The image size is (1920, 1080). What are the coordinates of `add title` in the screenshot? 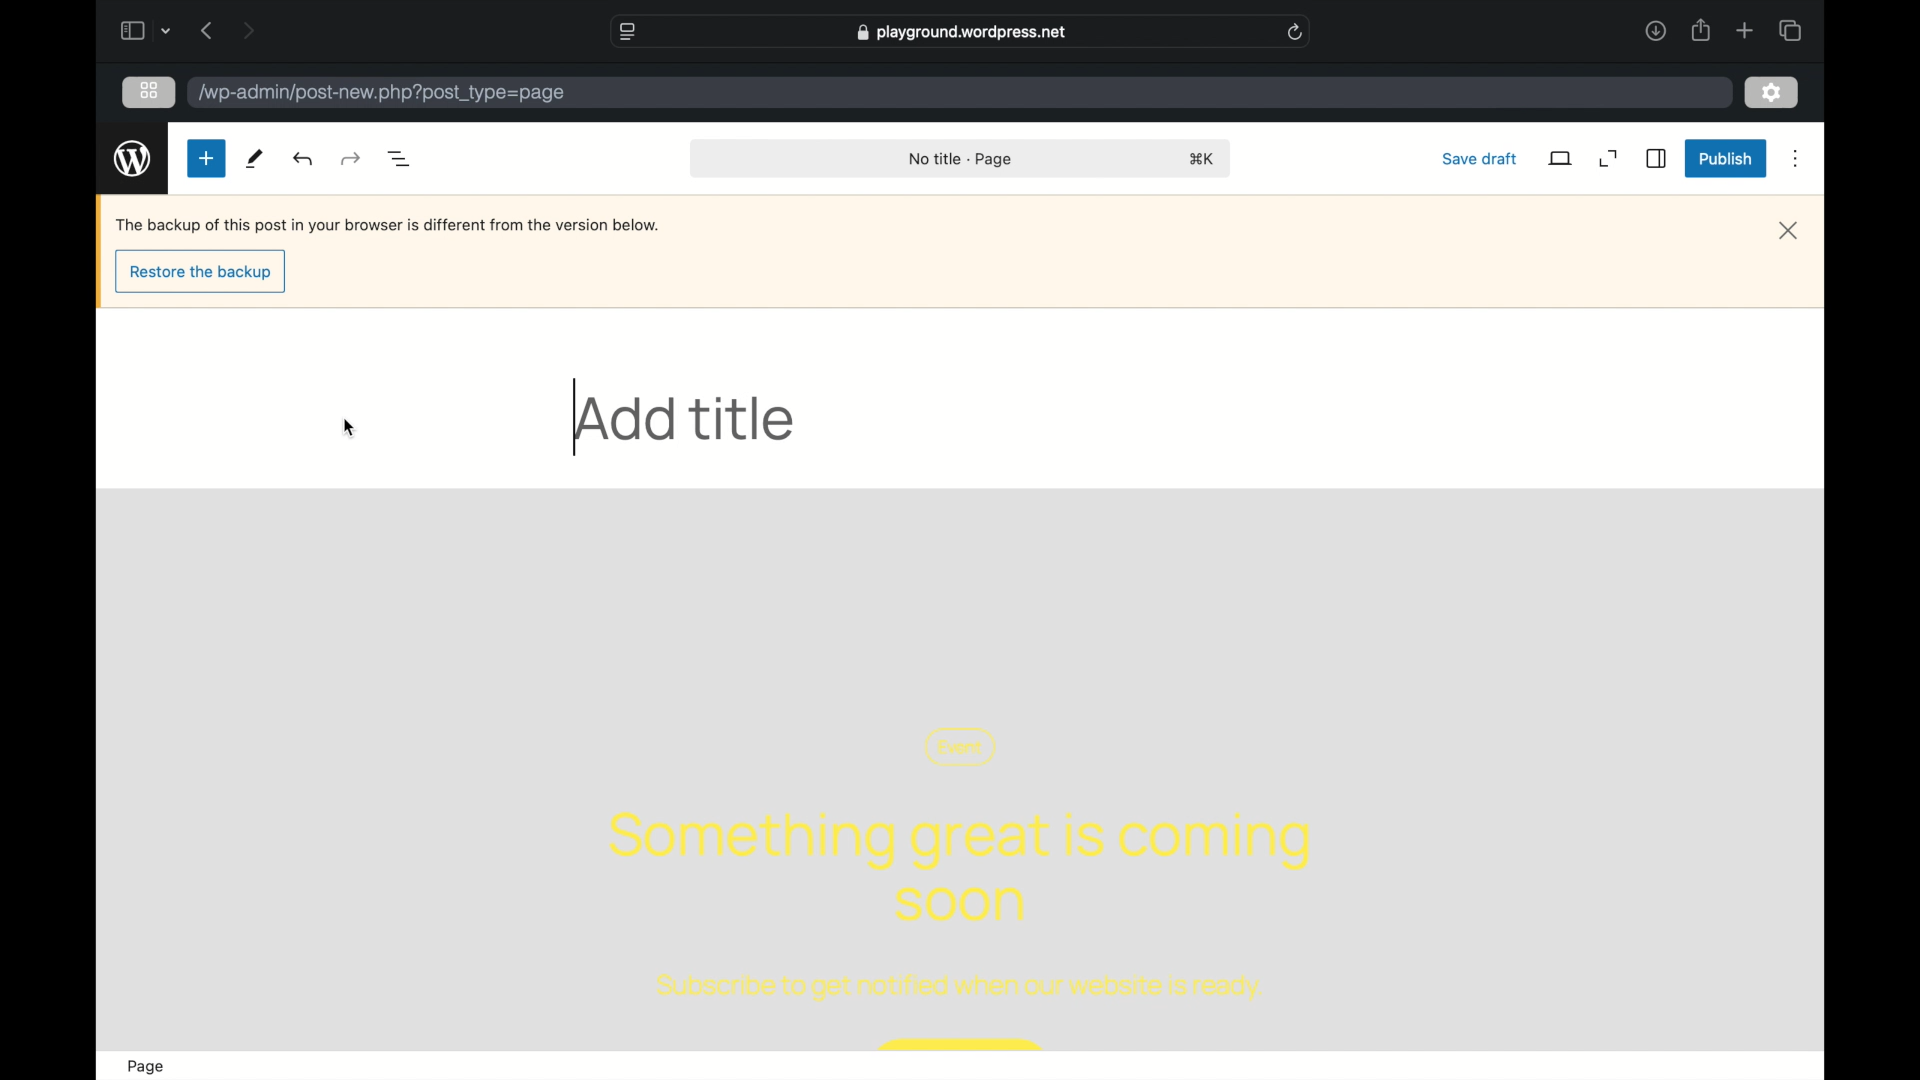 It's located at (690, 419).